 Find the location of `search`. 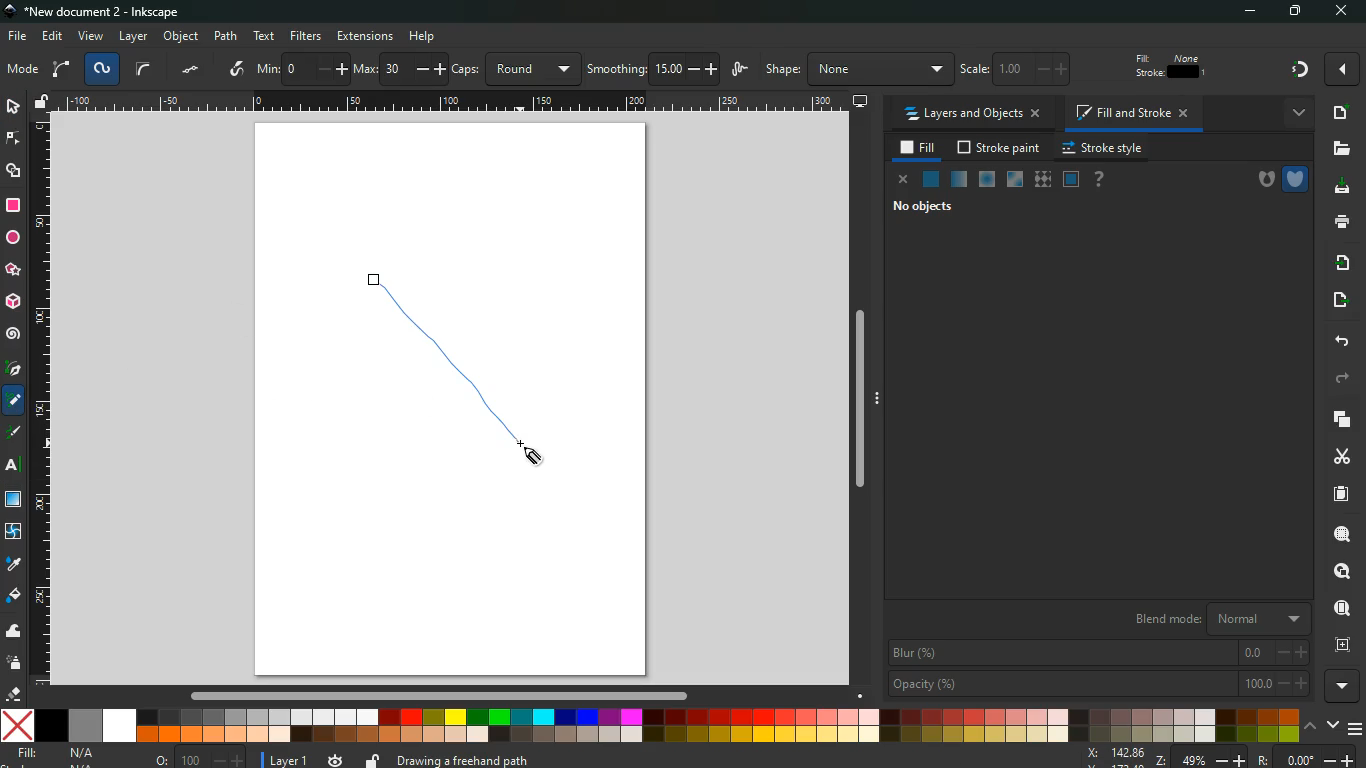

search is located at coordinates (1339, 532).